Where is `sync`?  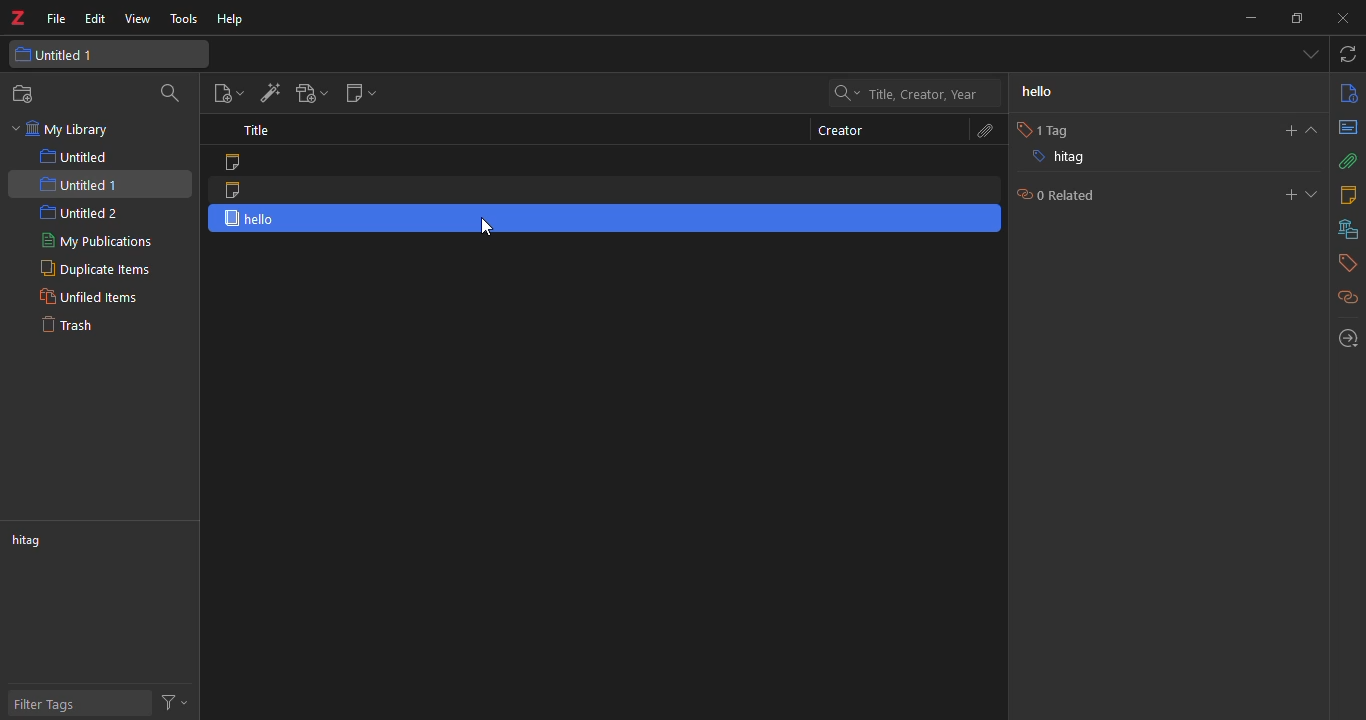 sync is located at coordinates (1348, 55).